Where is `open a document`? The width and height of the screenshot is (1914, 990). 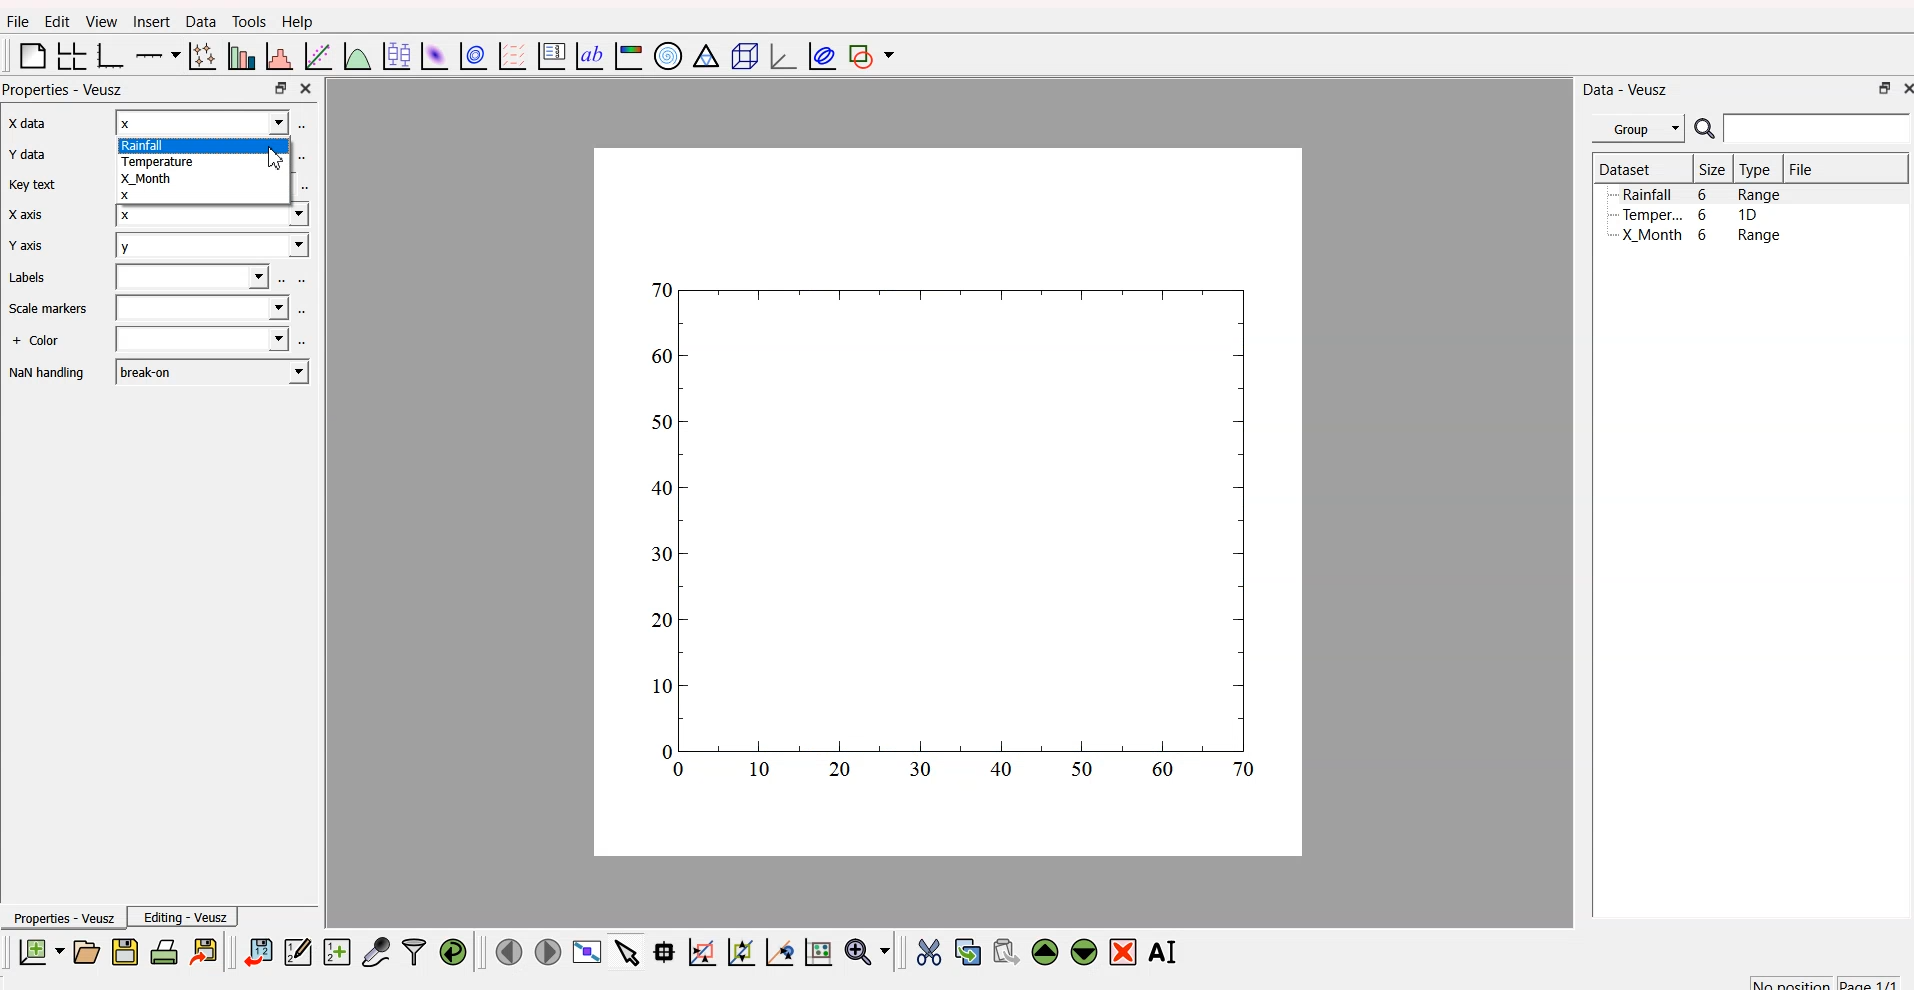
open a document is located at coordinates (85, 950).